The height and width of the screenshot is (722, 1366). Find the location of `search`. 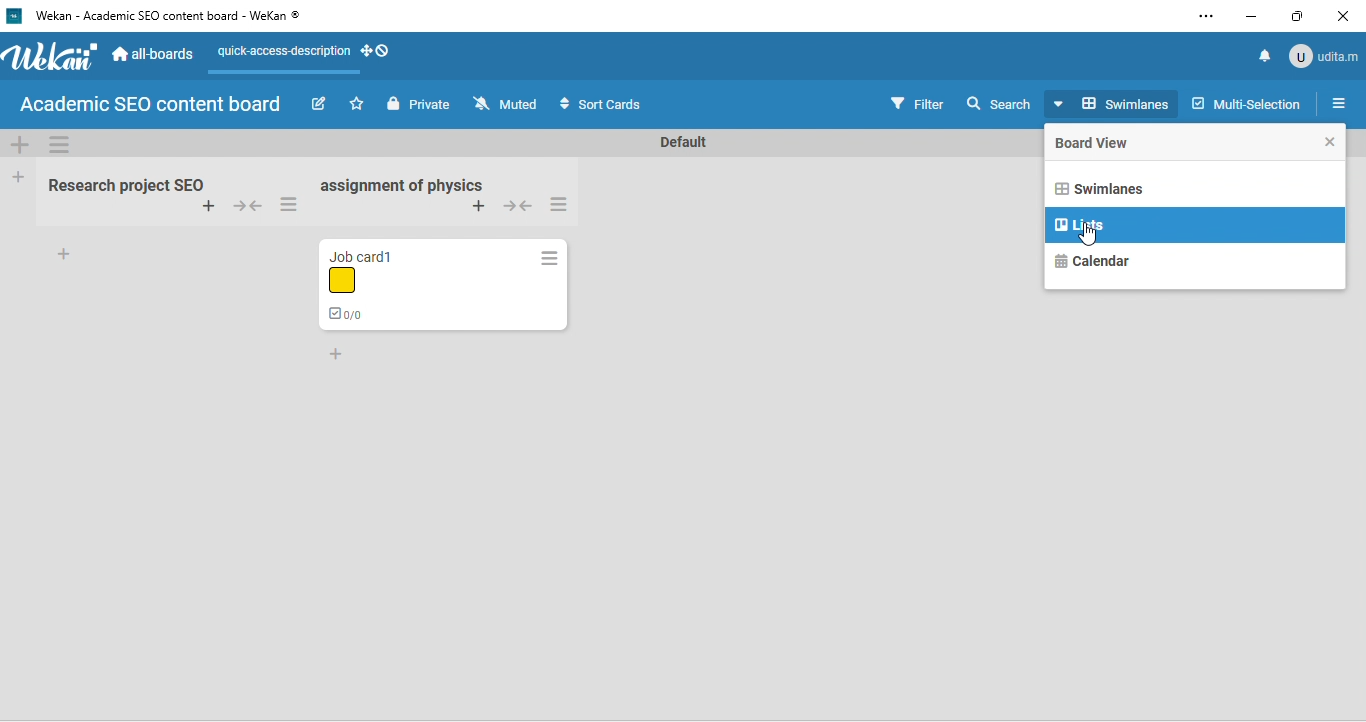

search is located at coordinates (1001, 103).